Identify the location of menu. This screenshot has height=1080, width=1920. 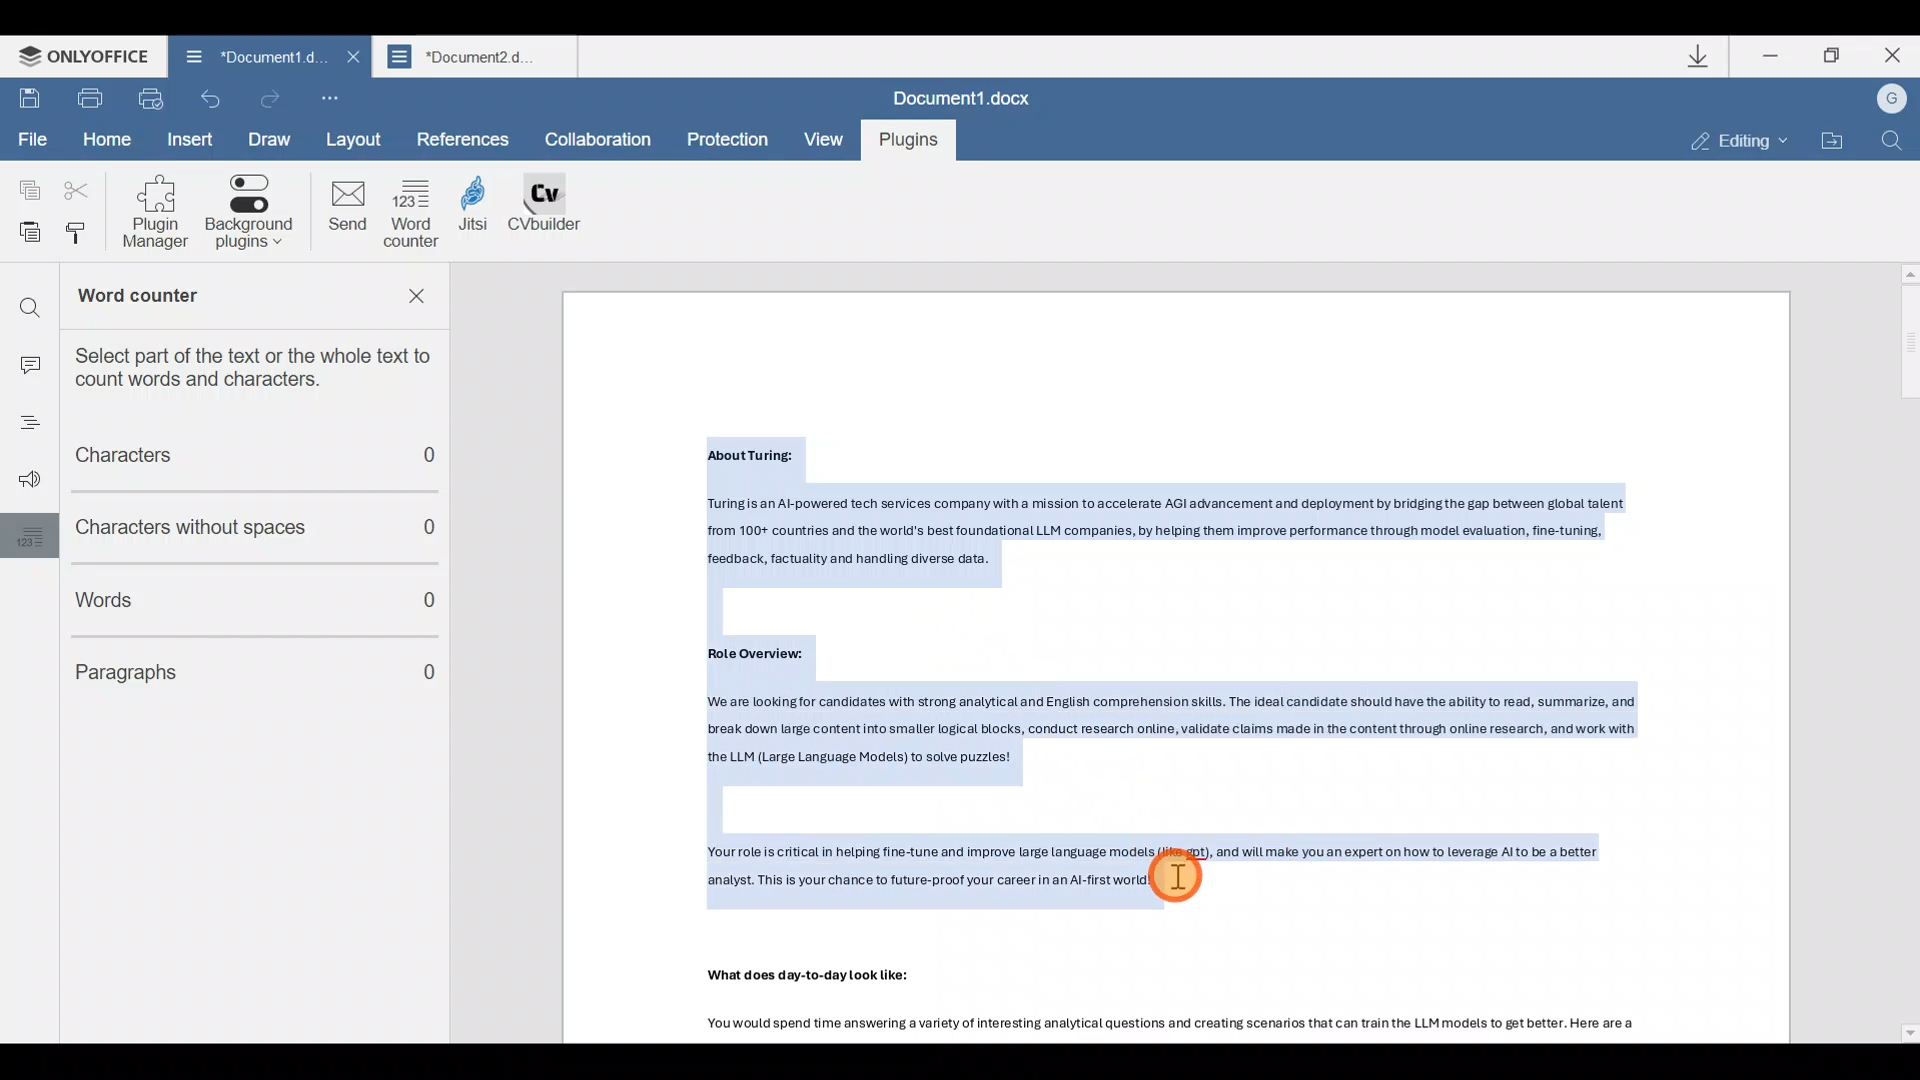
(22, 427).